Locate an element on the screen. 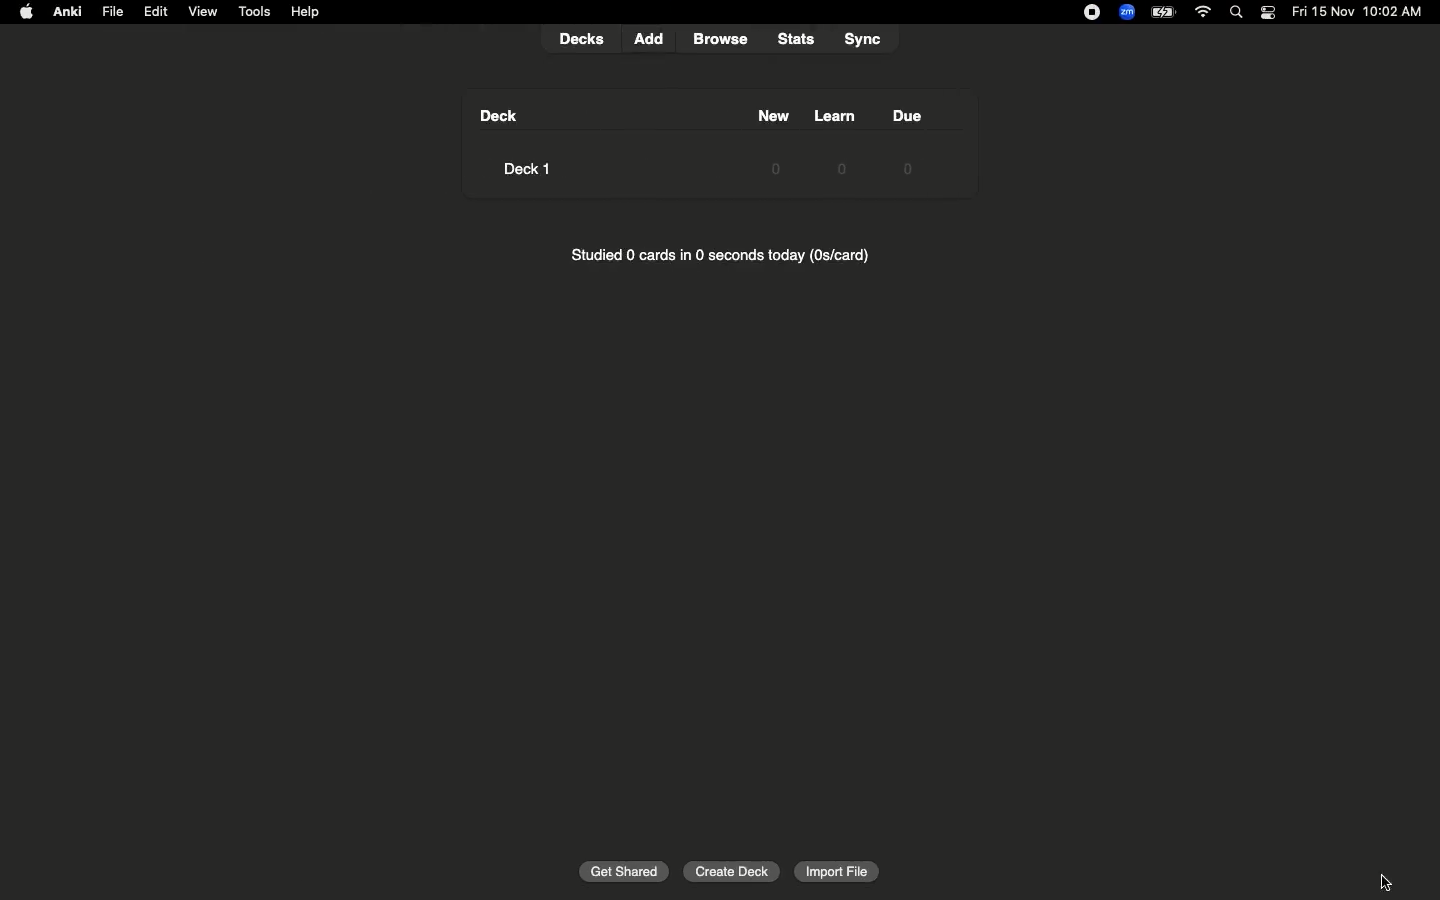  Anki is located at coordinates (66, 13).